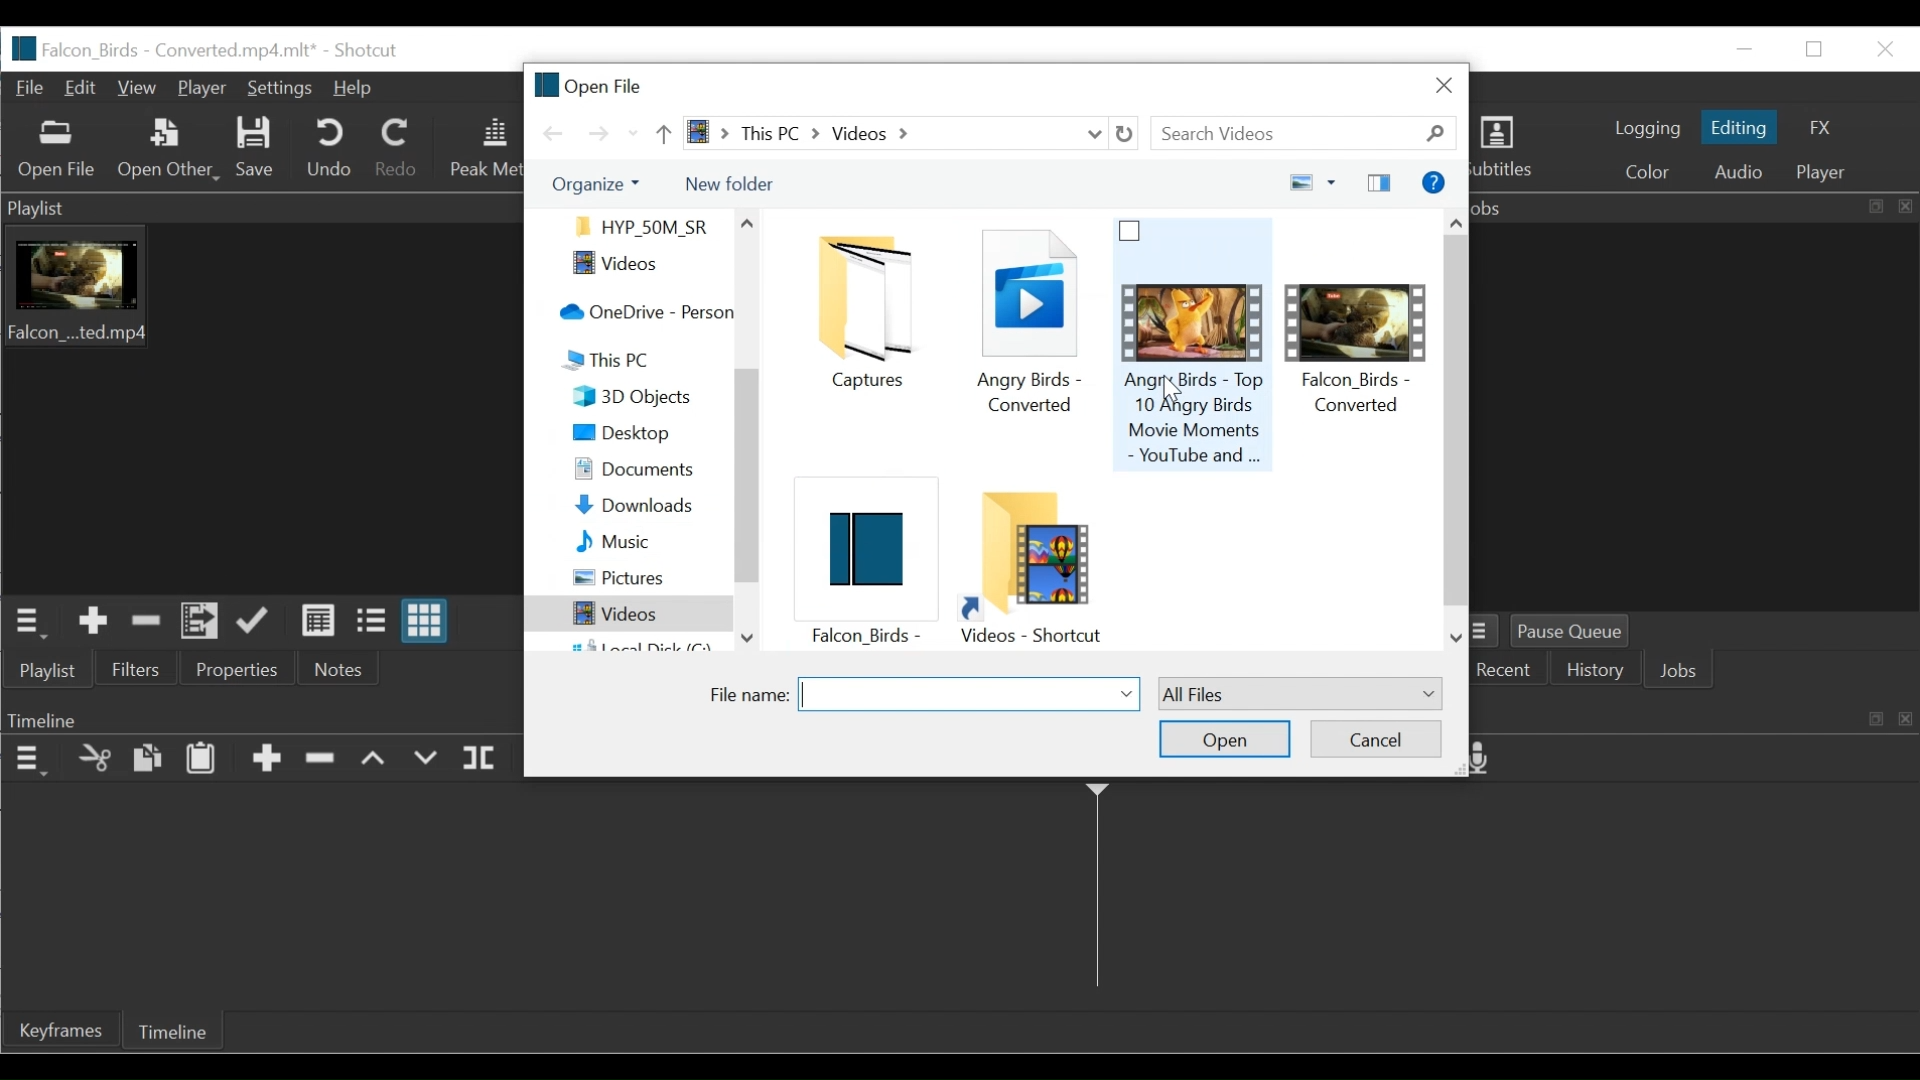 The width and height of the screenshot is (1920, 1080). I want to click on Undo, so click(328, 148).